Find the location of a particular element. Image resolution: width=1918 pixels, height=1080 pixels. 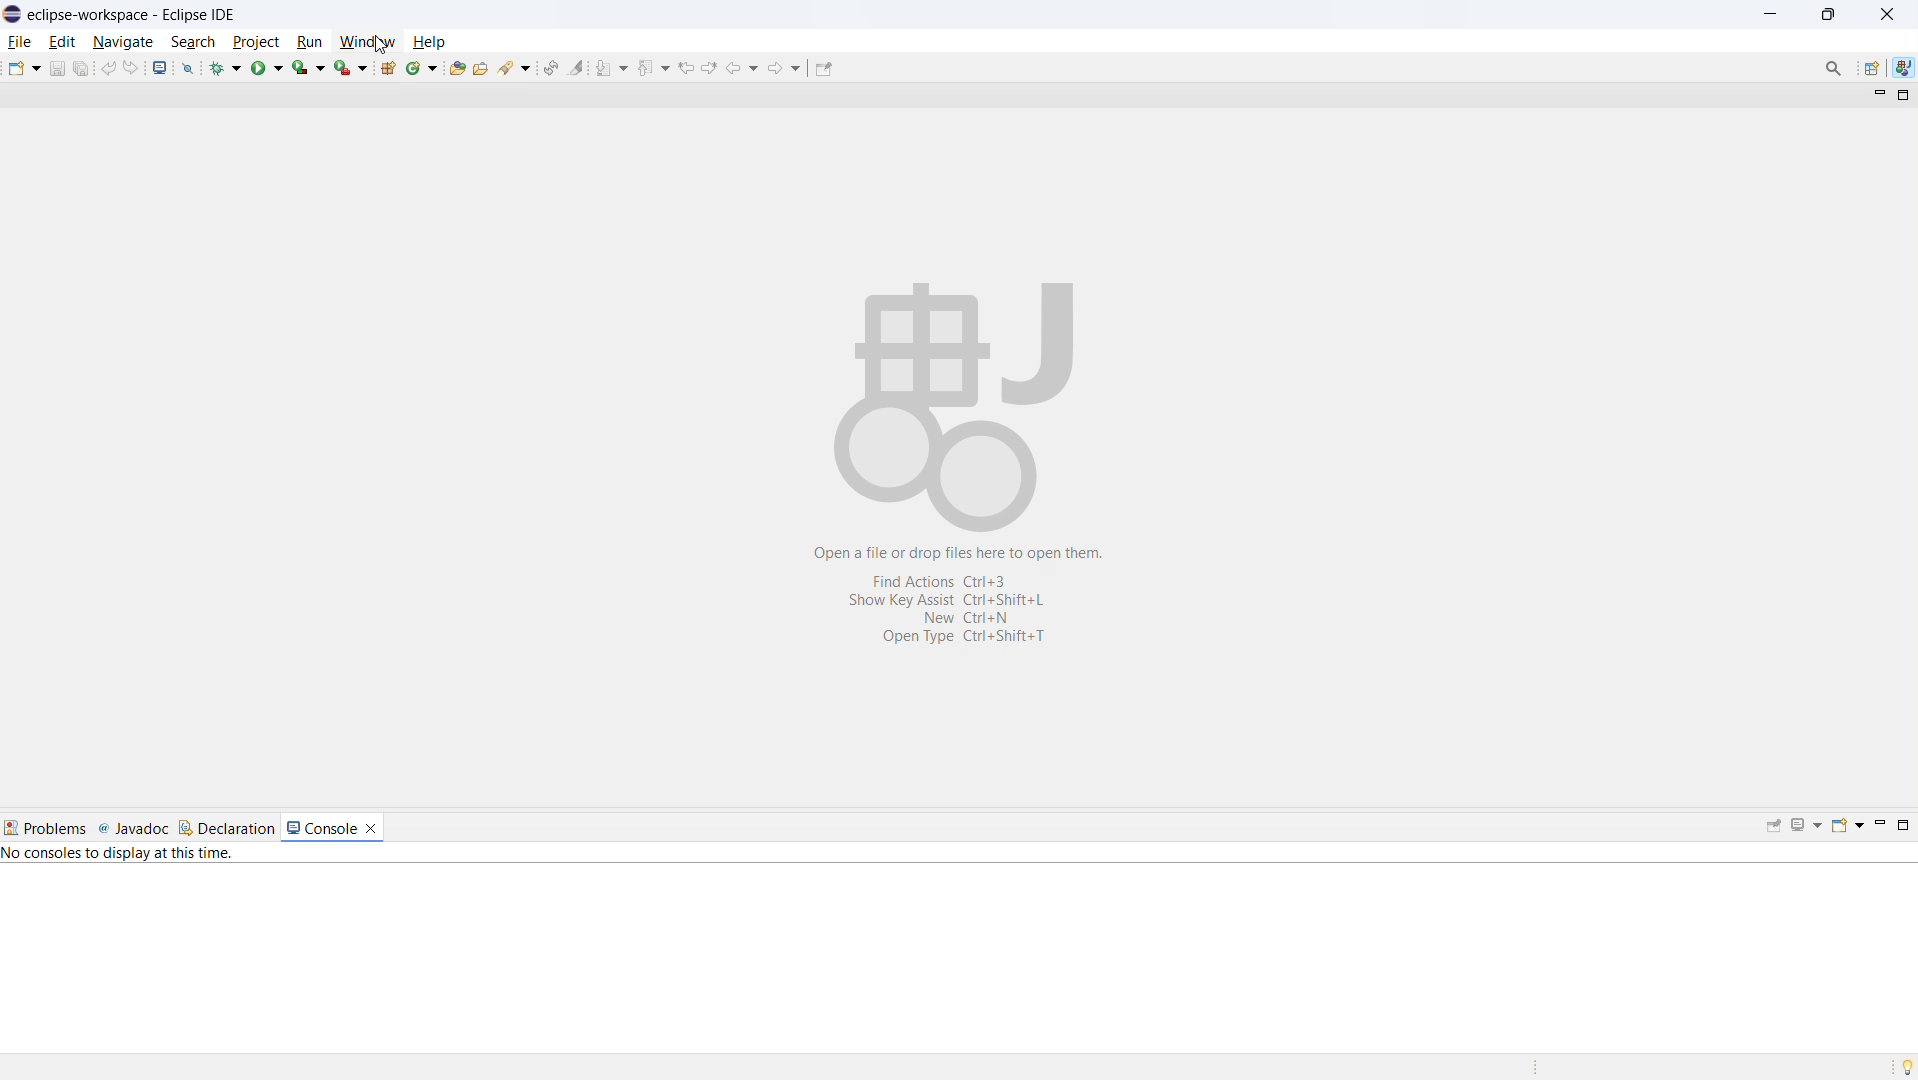

minimize is located at coordinates (1878, 827).